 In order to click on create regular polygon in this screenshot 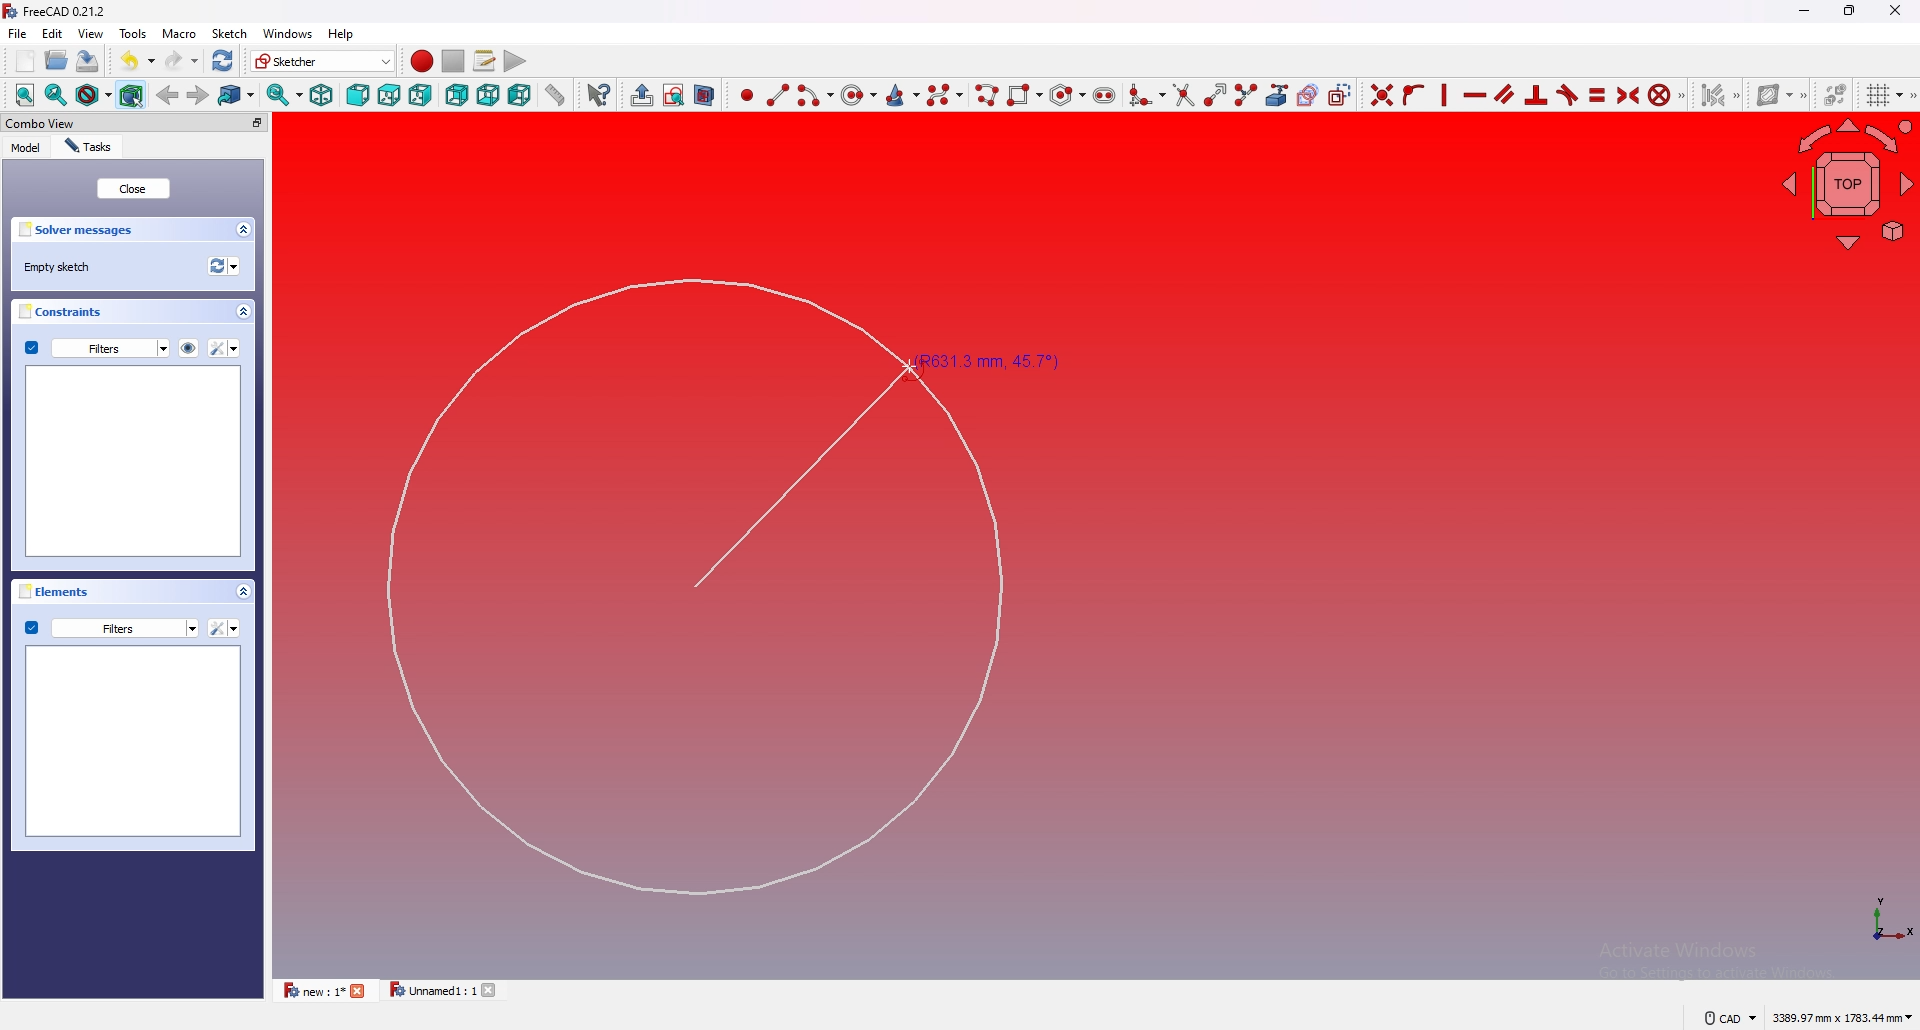, I will do `click(1067, 94)`.